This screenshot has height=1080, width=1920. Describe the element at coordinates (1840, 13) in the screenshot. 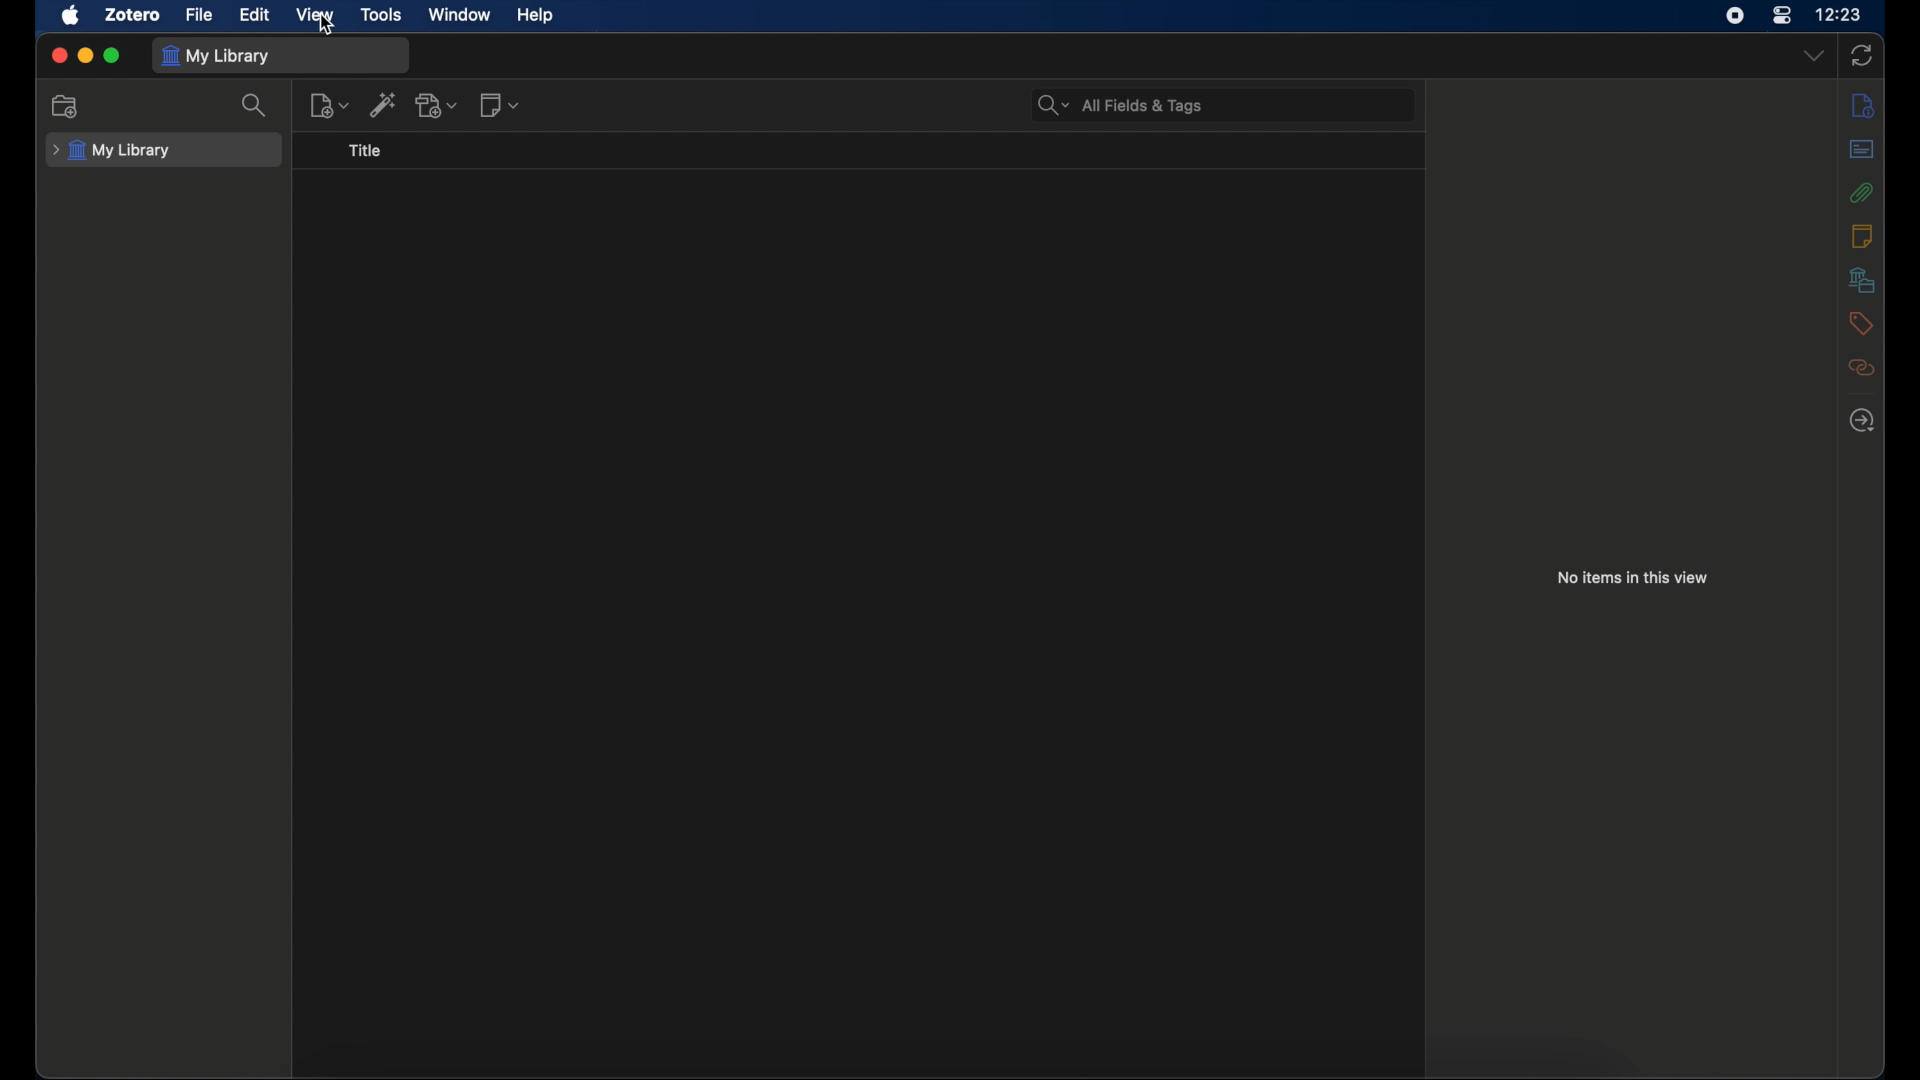

I see `time` at that location.